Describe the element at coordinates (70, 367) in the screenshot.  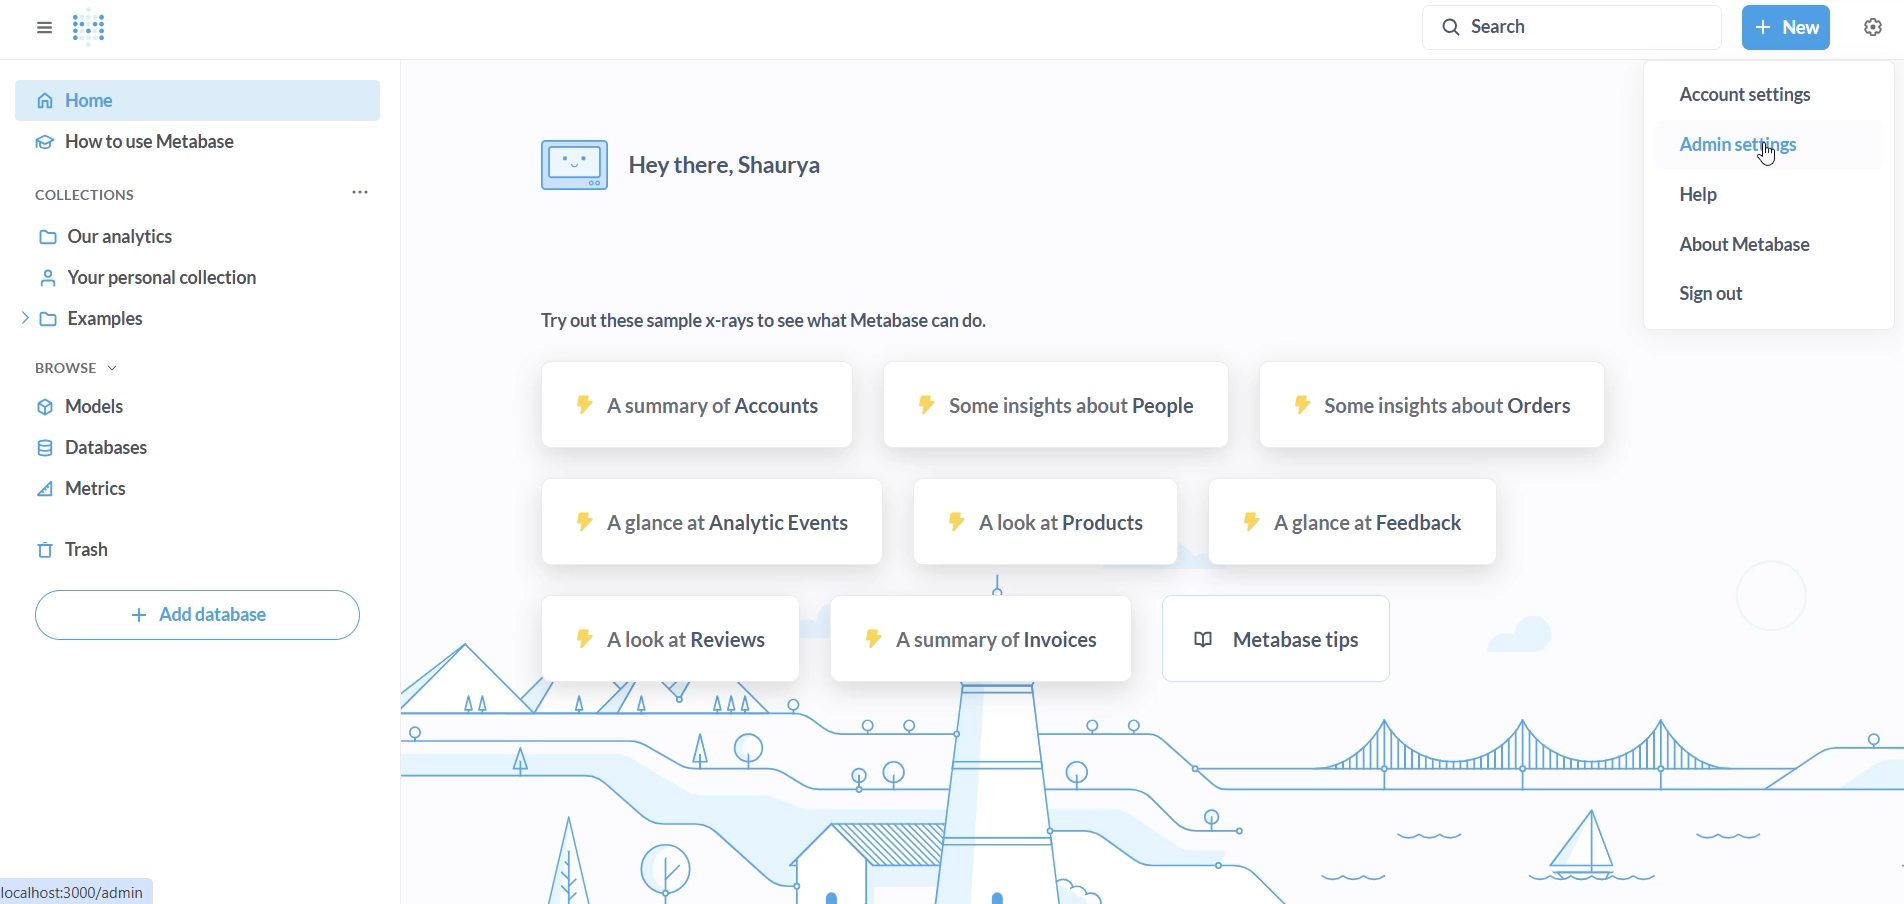
I see `BROWSE v` at that location.